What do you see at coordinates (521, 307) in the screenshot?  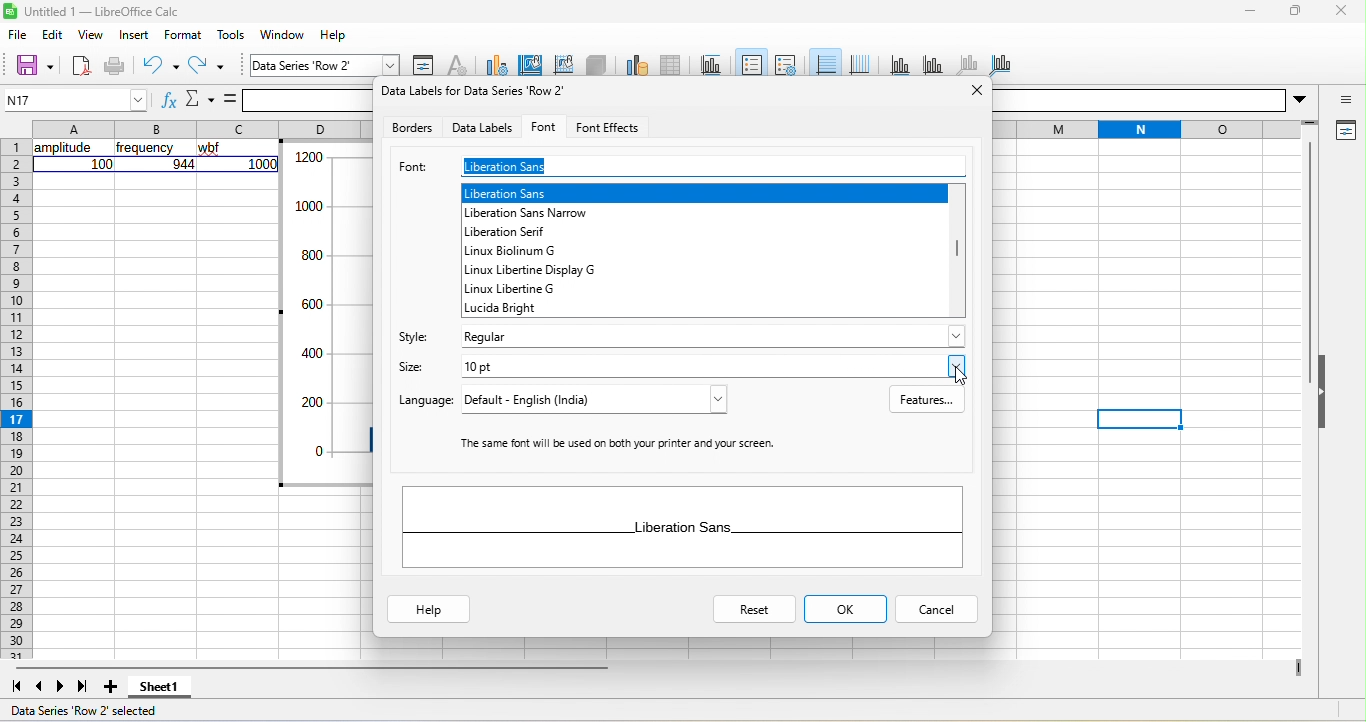 I see `lucida bright` at bounding box center [521, 307].